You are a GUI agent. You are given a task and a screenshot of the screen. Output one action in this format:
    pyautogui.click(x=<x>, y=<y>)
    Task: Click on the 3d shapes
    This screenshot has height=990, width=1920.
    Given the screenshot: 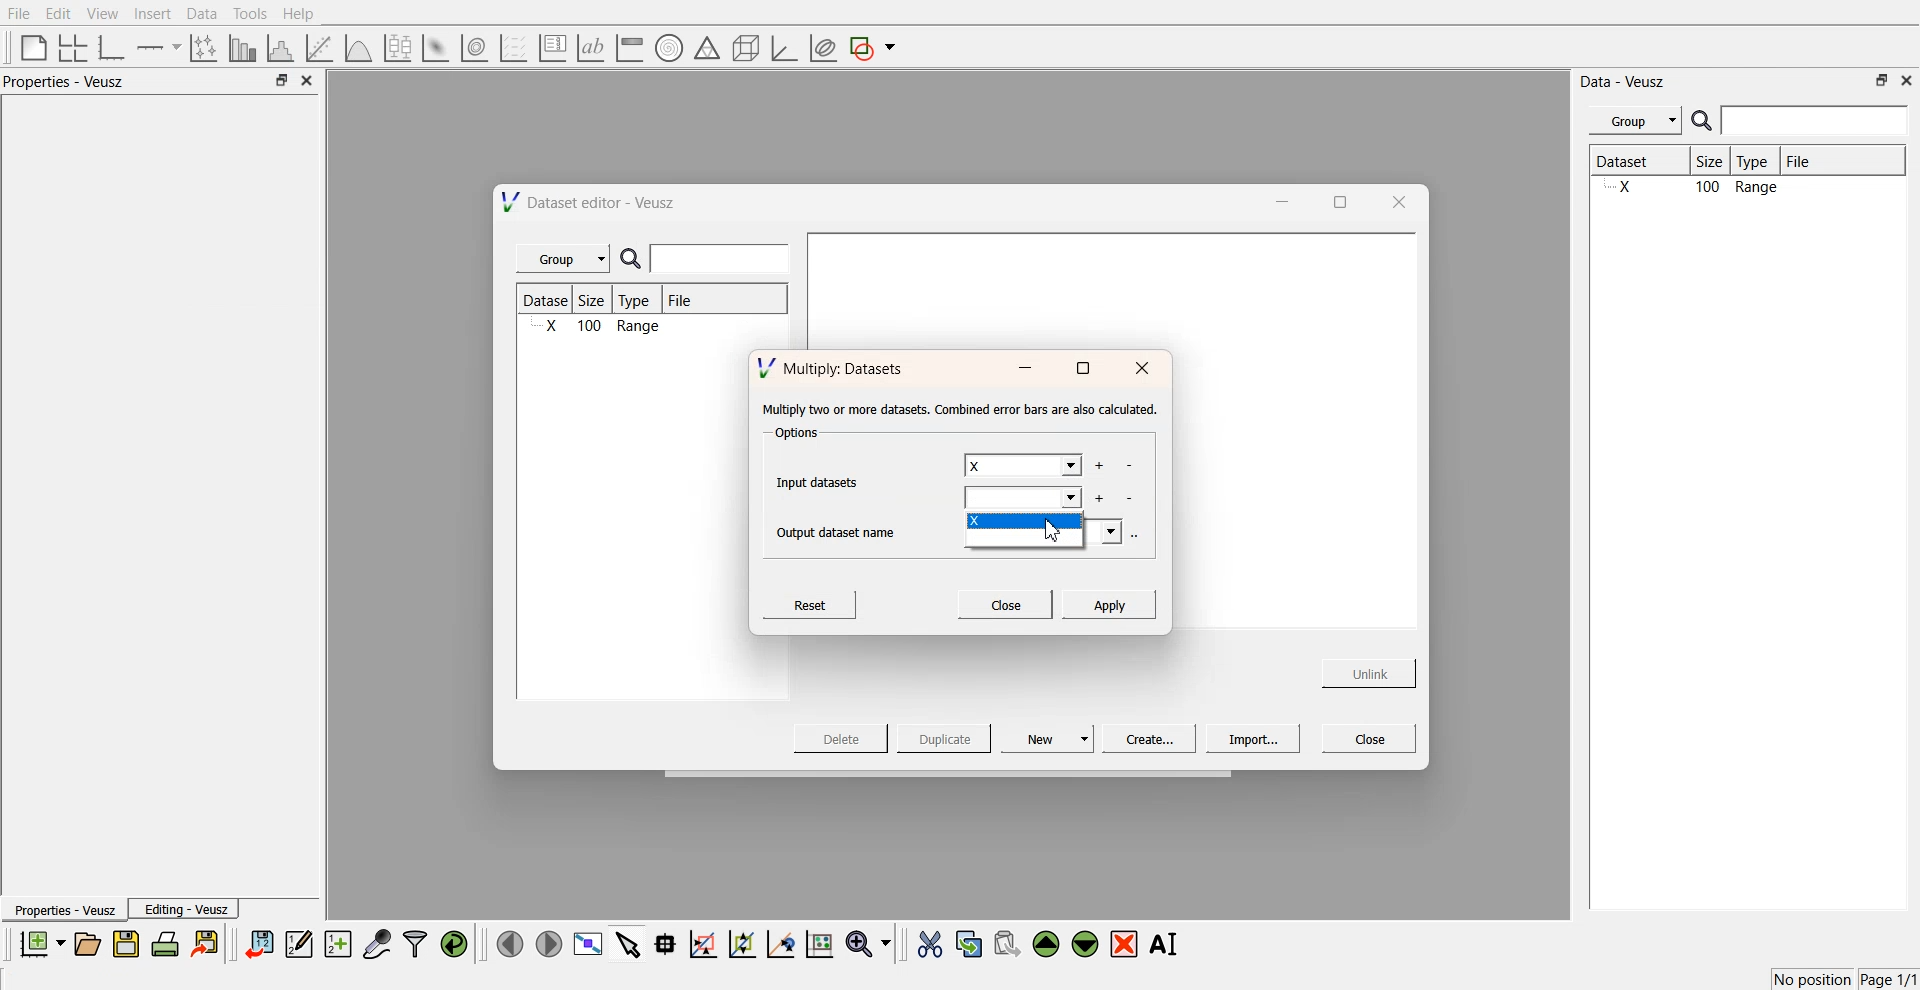 What is the action you would take?
    pyautogui.click(x=742, y=48)
    